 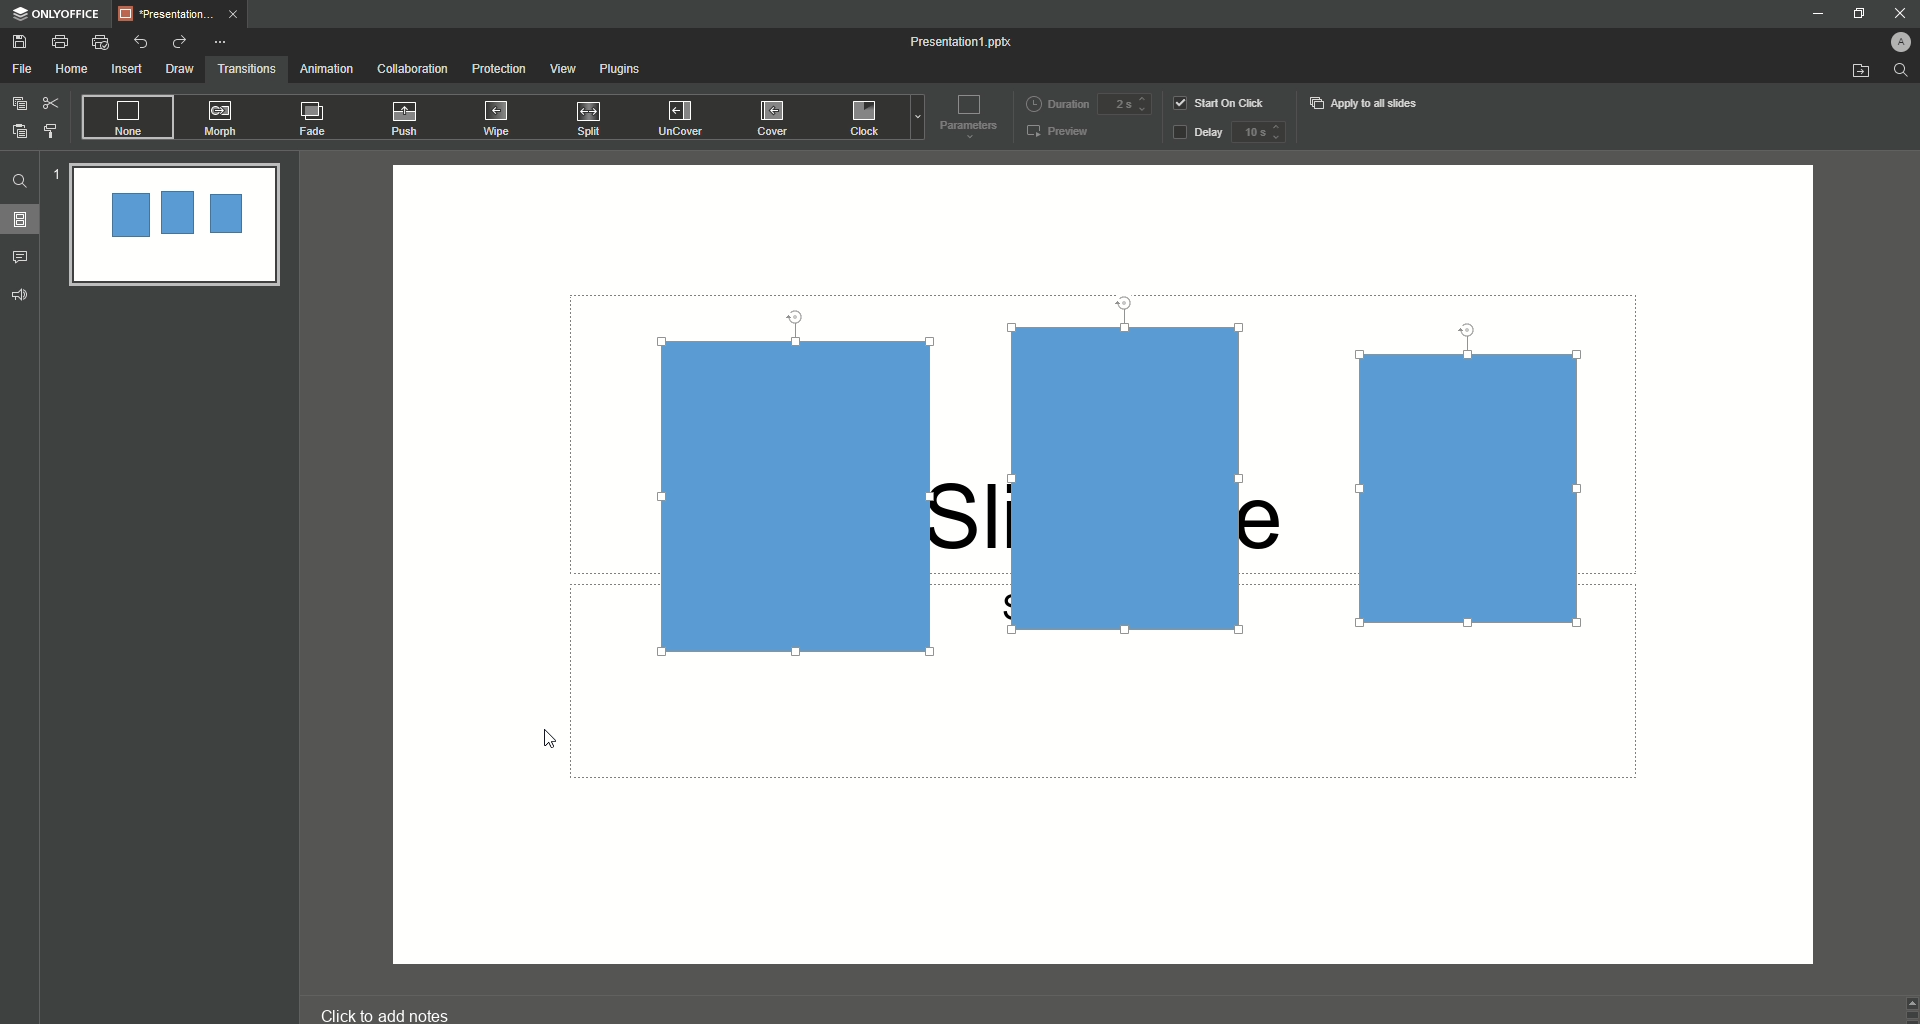 I want to click on Paste, so click(x=20, y=131).